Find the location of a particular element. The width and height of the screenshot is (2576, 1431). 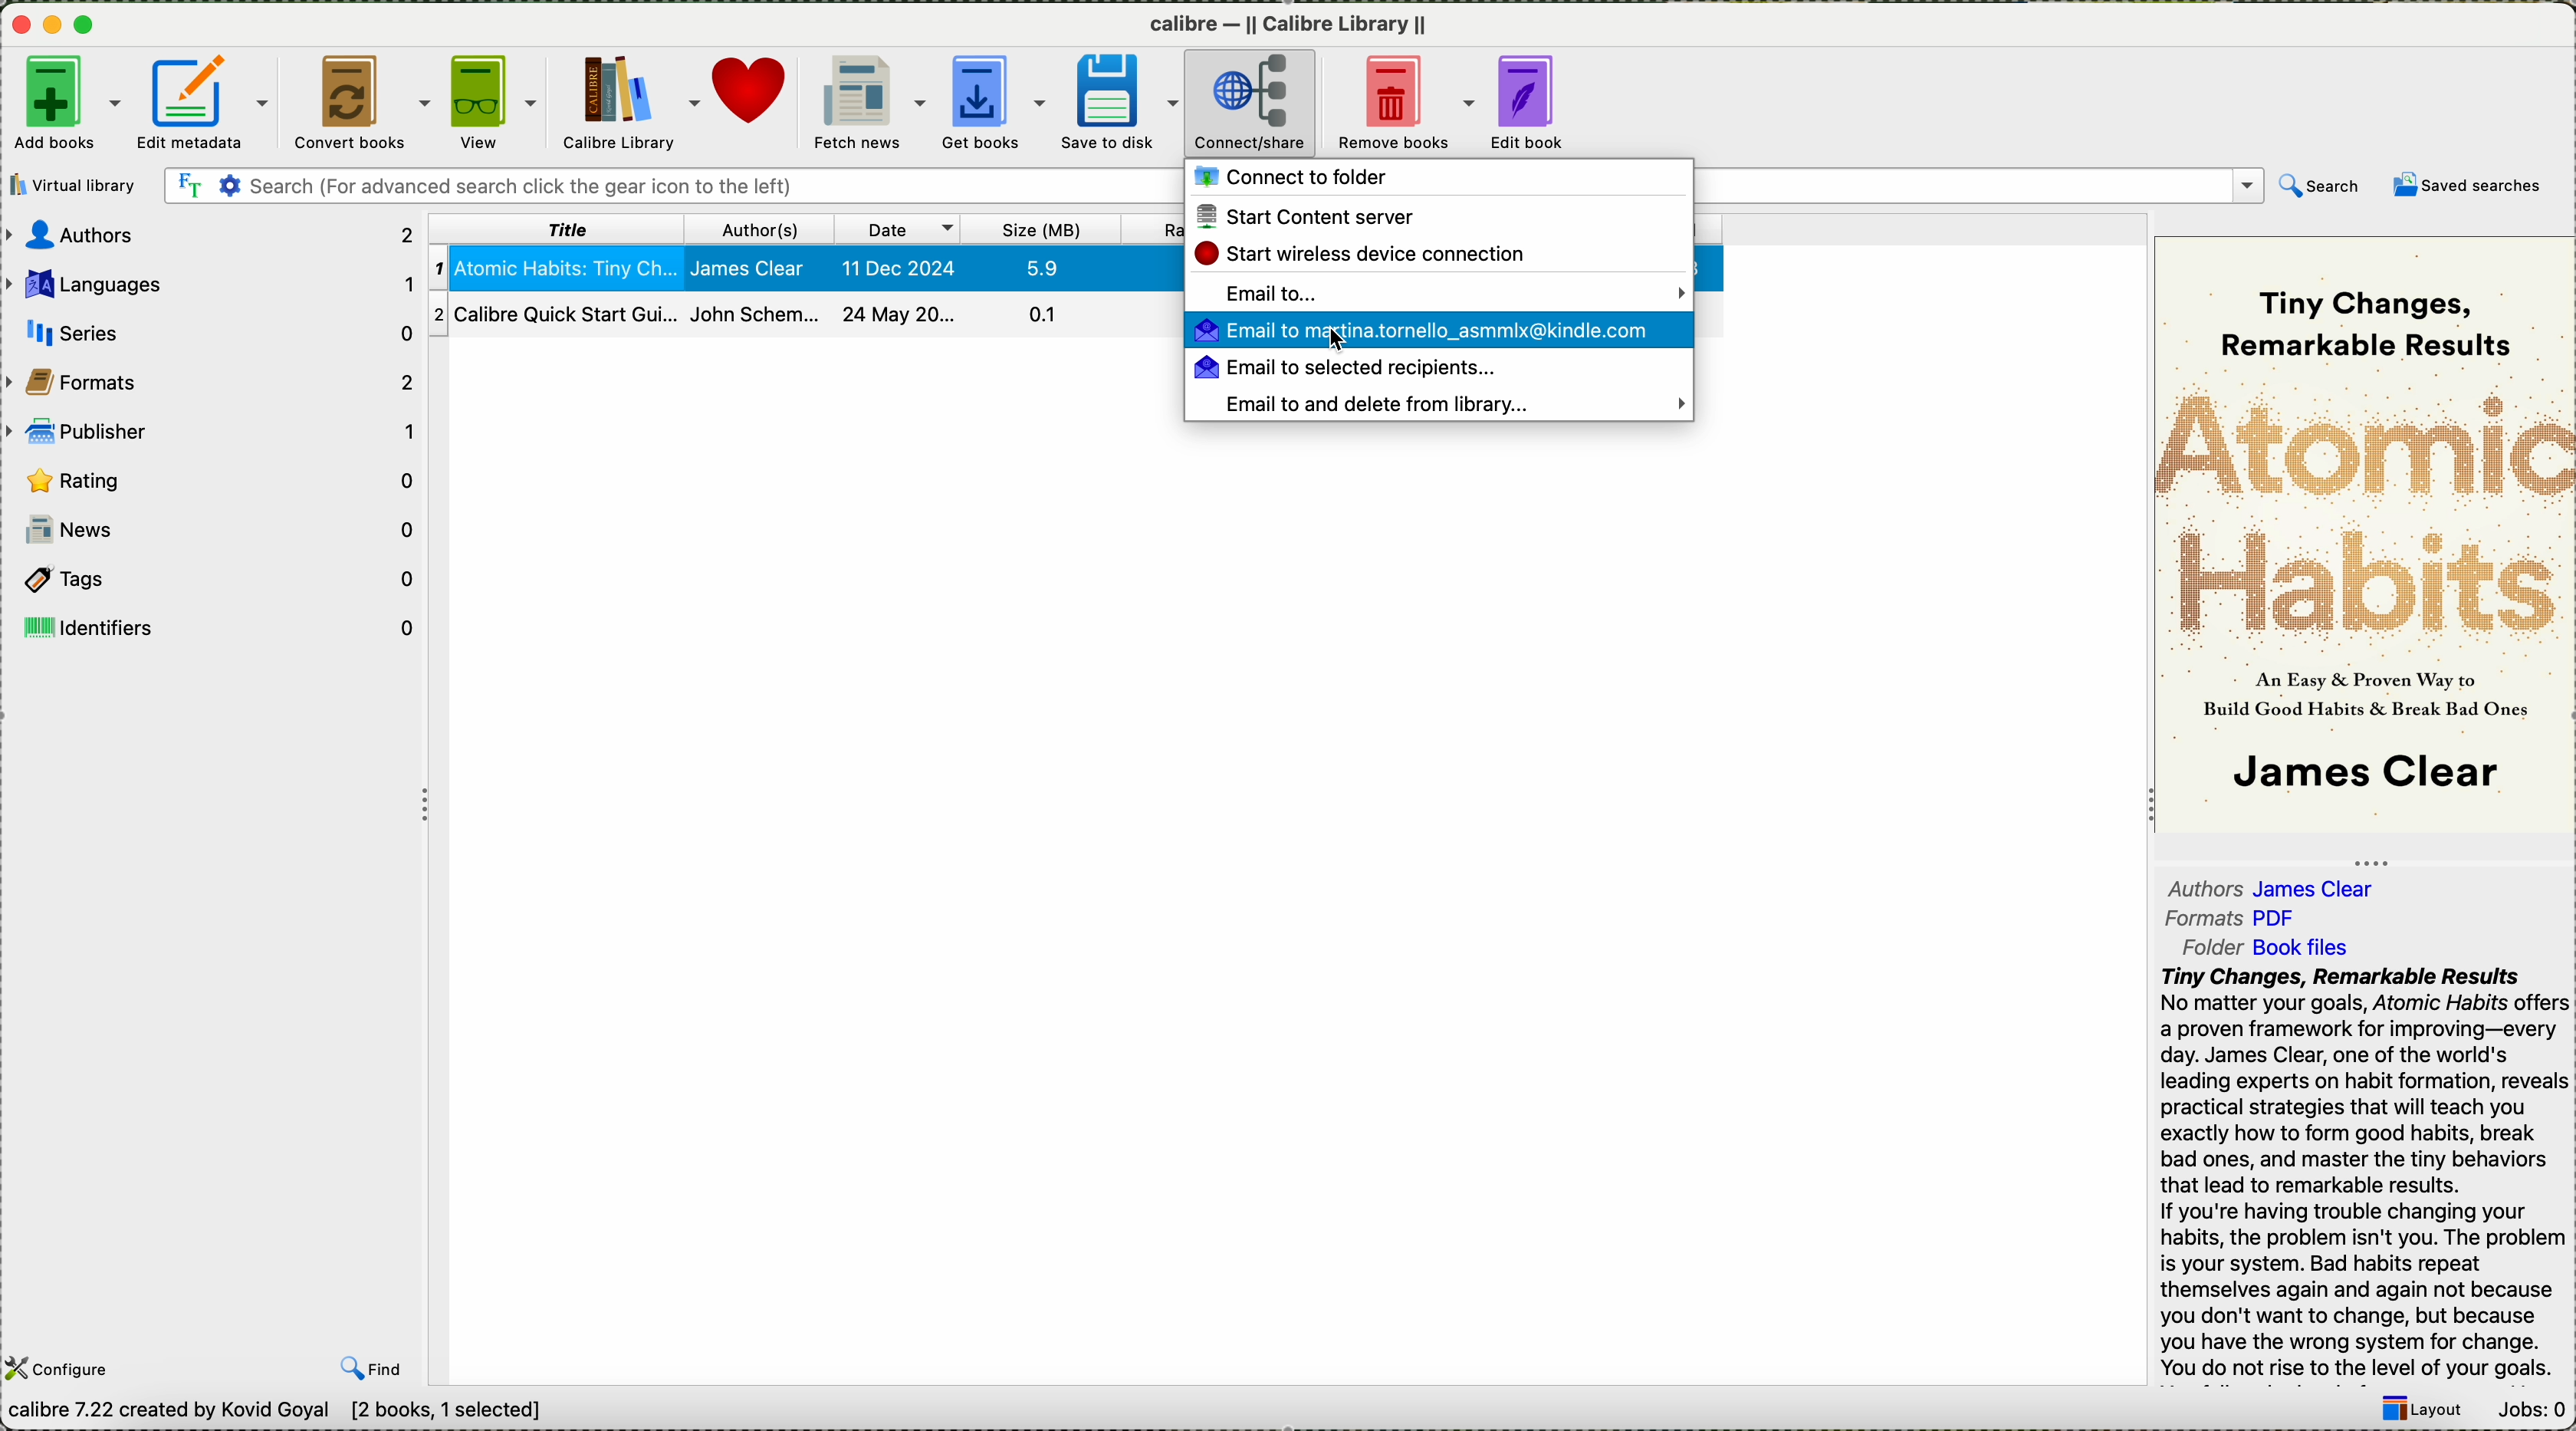

formats is located at coordinates (213, 376).